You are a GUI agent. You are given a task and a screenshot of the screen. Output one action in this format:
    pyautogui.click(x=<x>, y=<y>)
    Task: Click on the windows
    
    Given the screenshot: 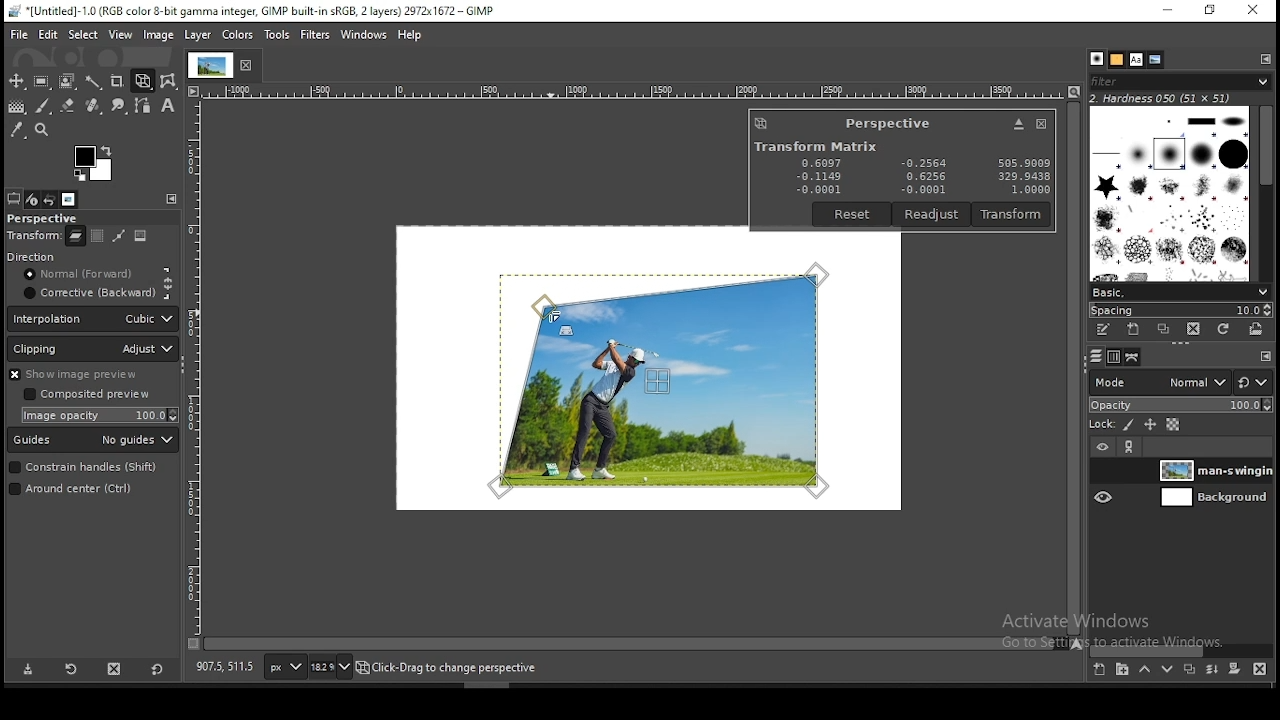 What is the action you would take?
    pyautogui.click(x=361, y=35)
    